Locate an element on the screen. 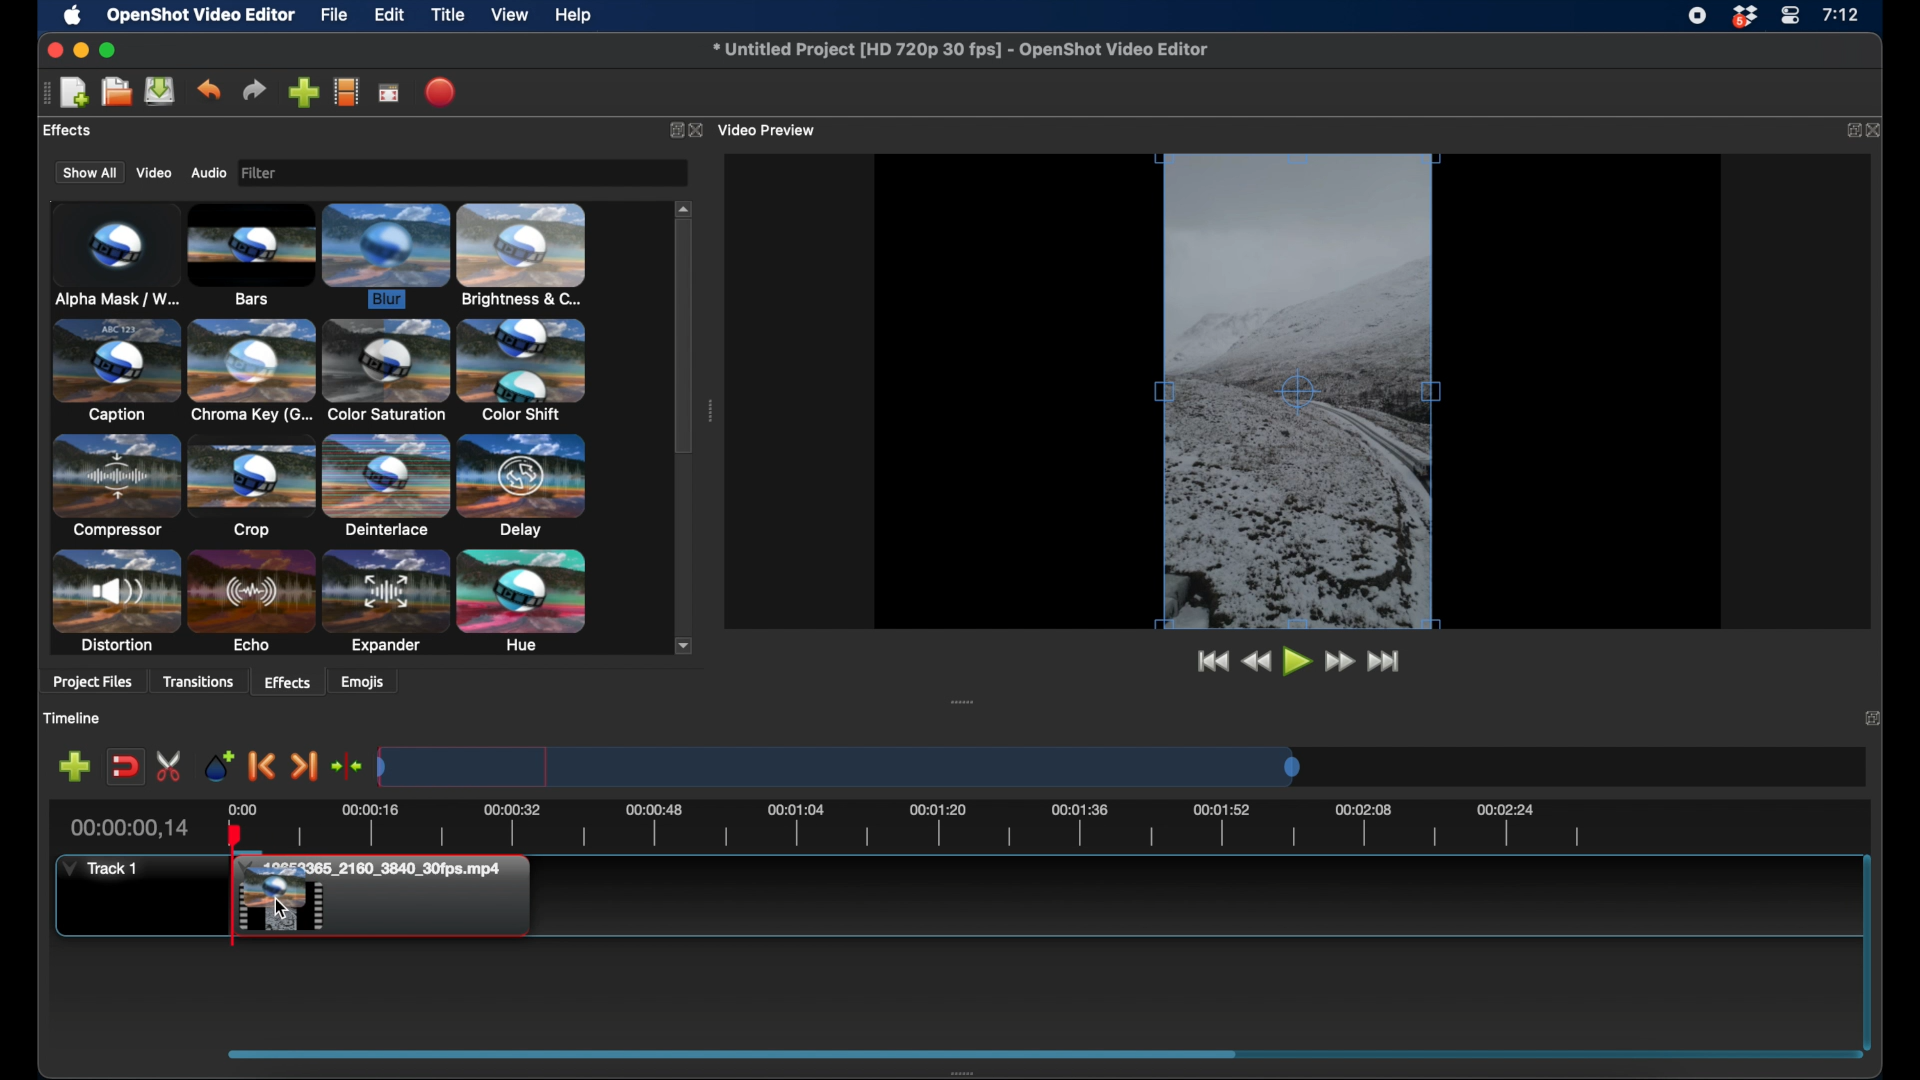 The image size is (1920, 1080). track 1 is located at coordinates (101, 869).